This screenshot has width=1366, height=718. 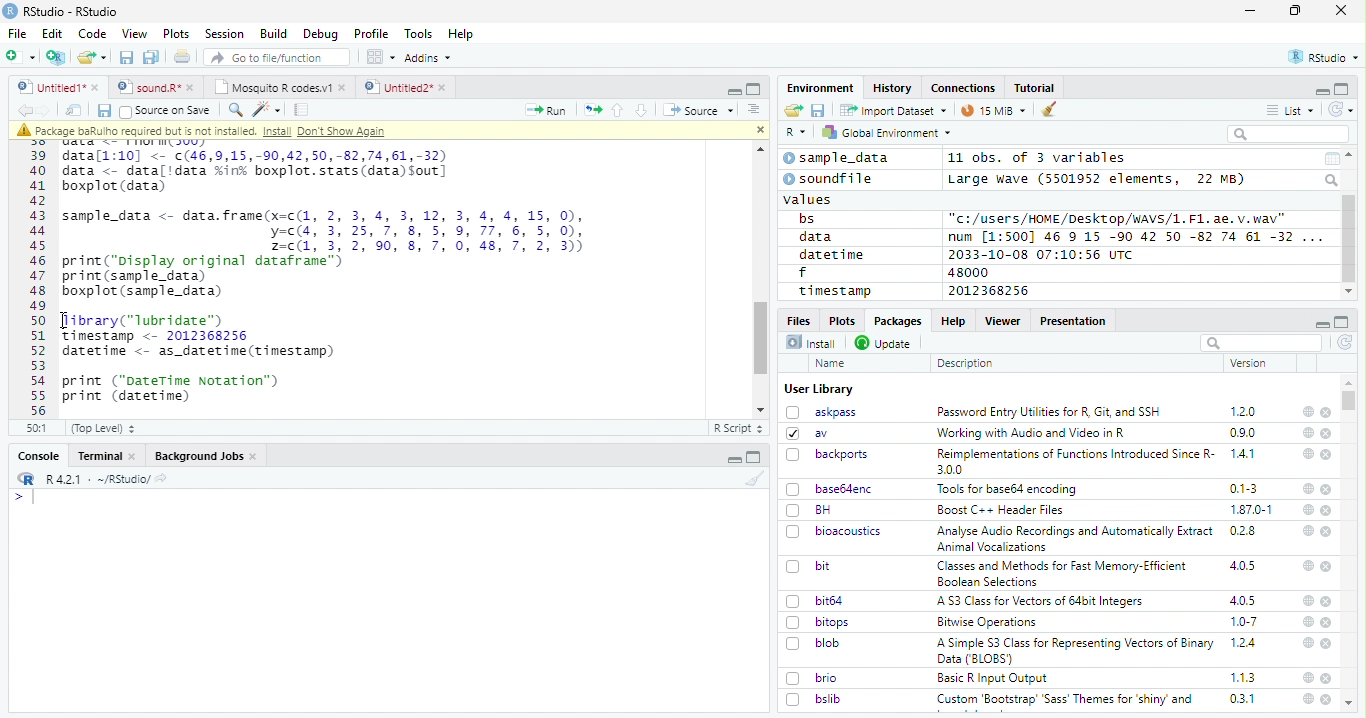 I want to click on num [1:500] 46 9 15 -90 42 50 -82 74 61 -32 ..., so click(x=1135, y=236).